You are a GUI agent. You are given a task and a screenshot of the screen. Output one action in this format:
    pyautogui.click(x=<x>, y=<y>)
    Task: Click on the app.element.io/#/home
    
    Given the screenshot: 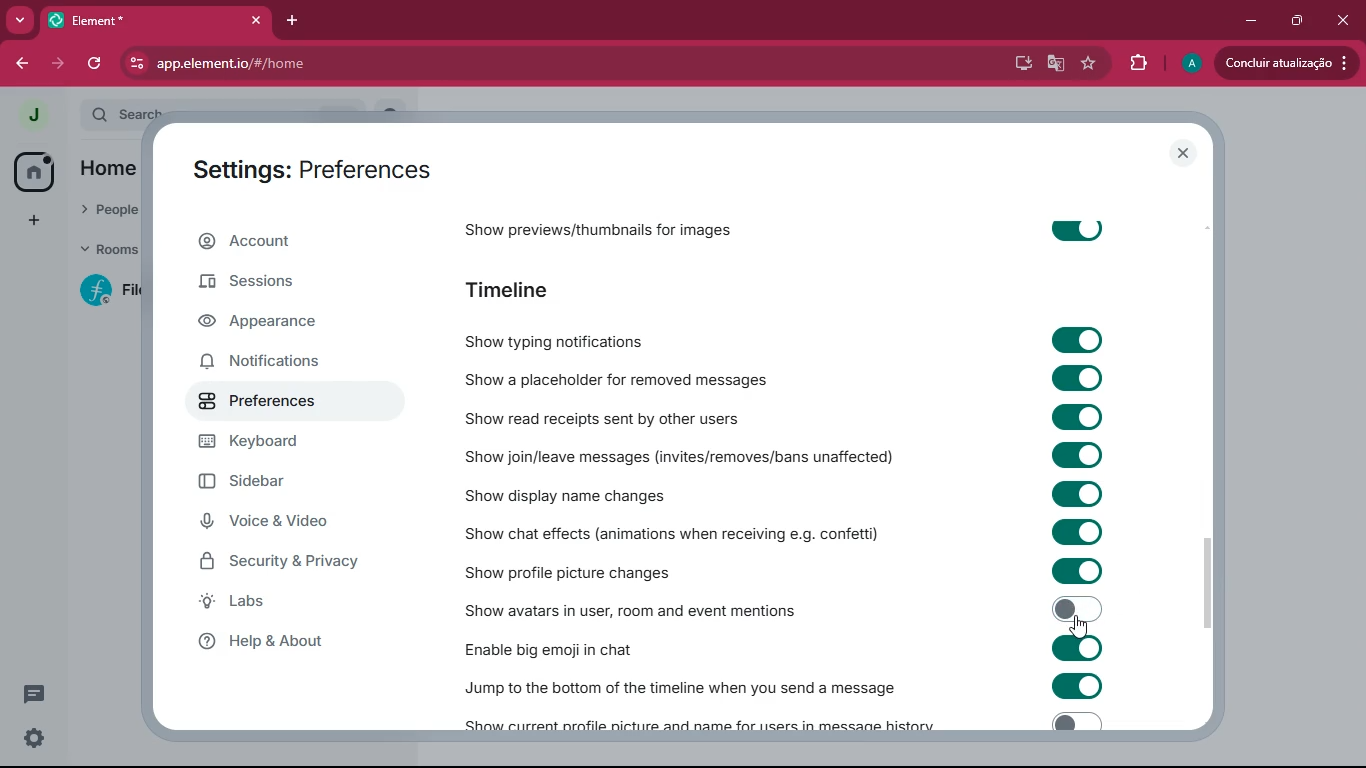 What is the action you would take?
    pyautogui.click(x=324, y=63)
    